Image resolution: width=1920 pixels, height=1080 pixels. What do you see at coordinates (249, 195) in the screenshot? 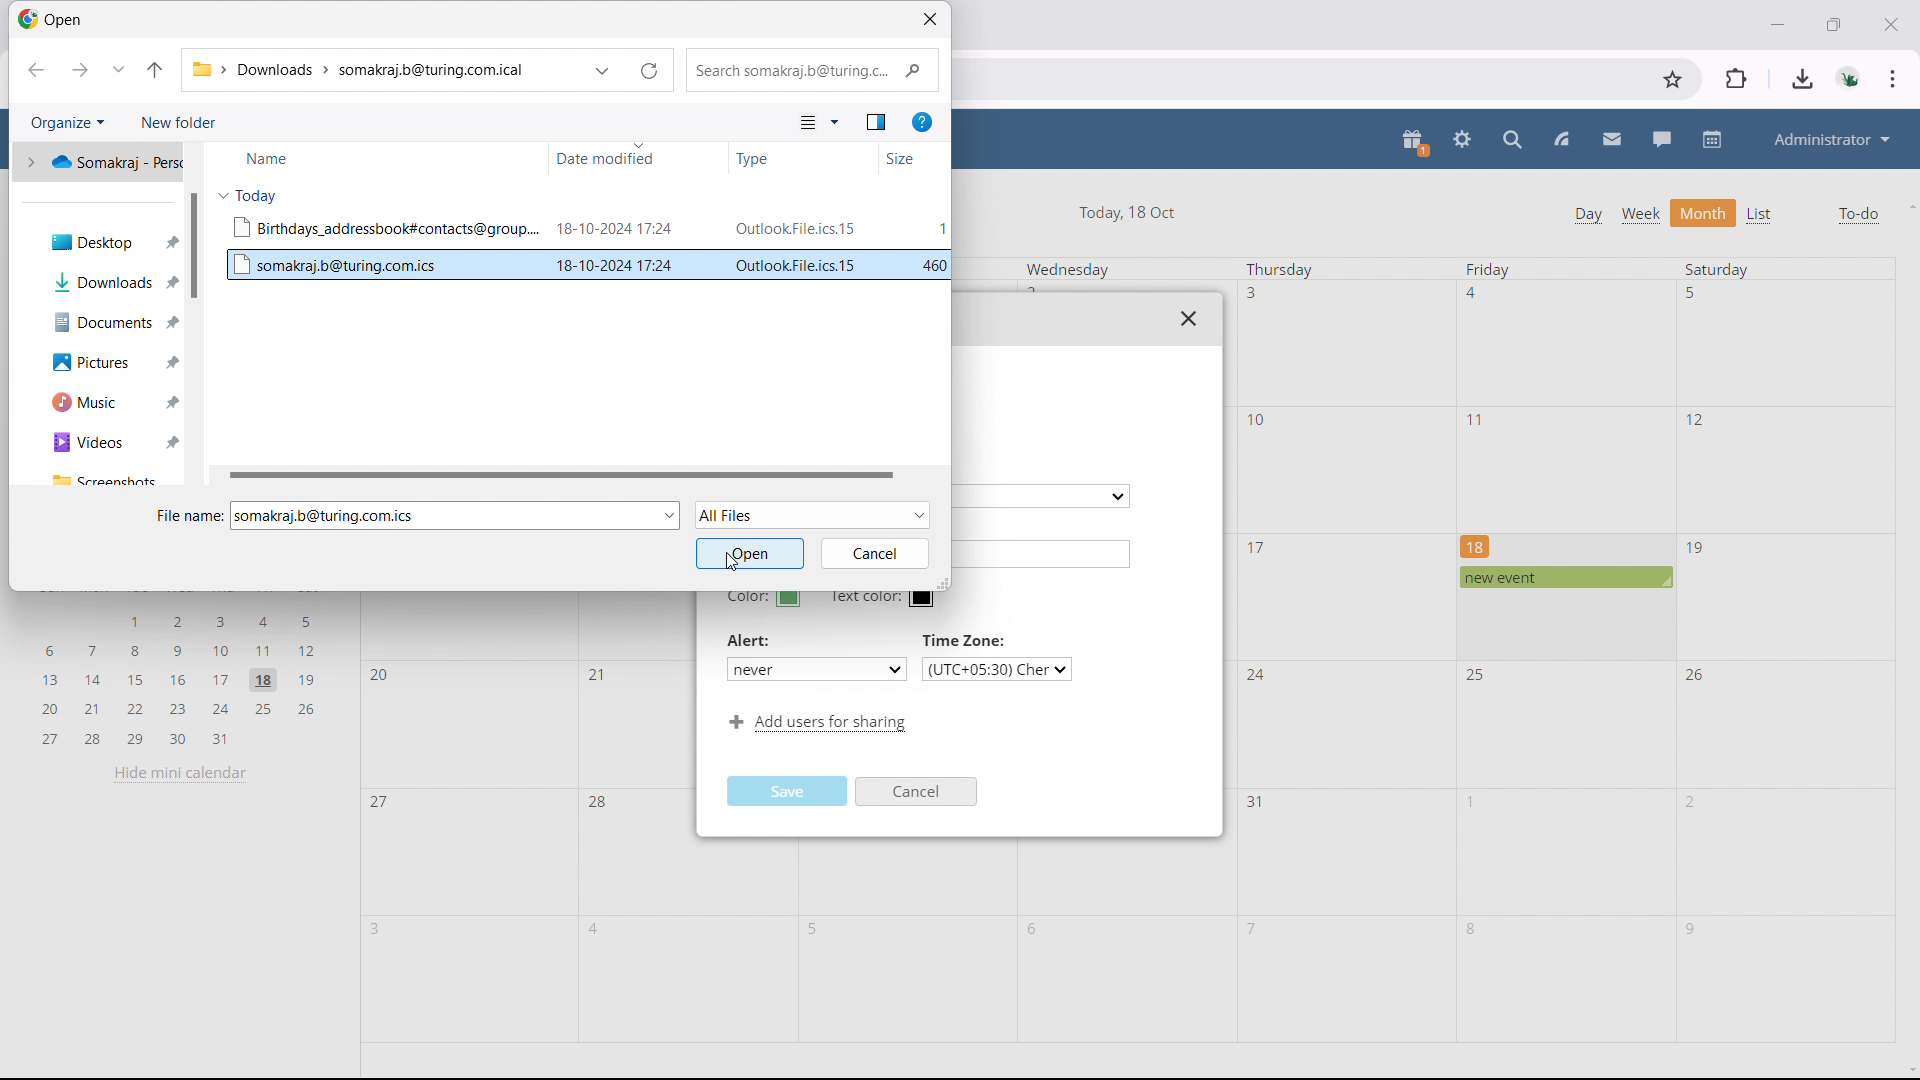
I see `today` at bounding box center [249, 195].